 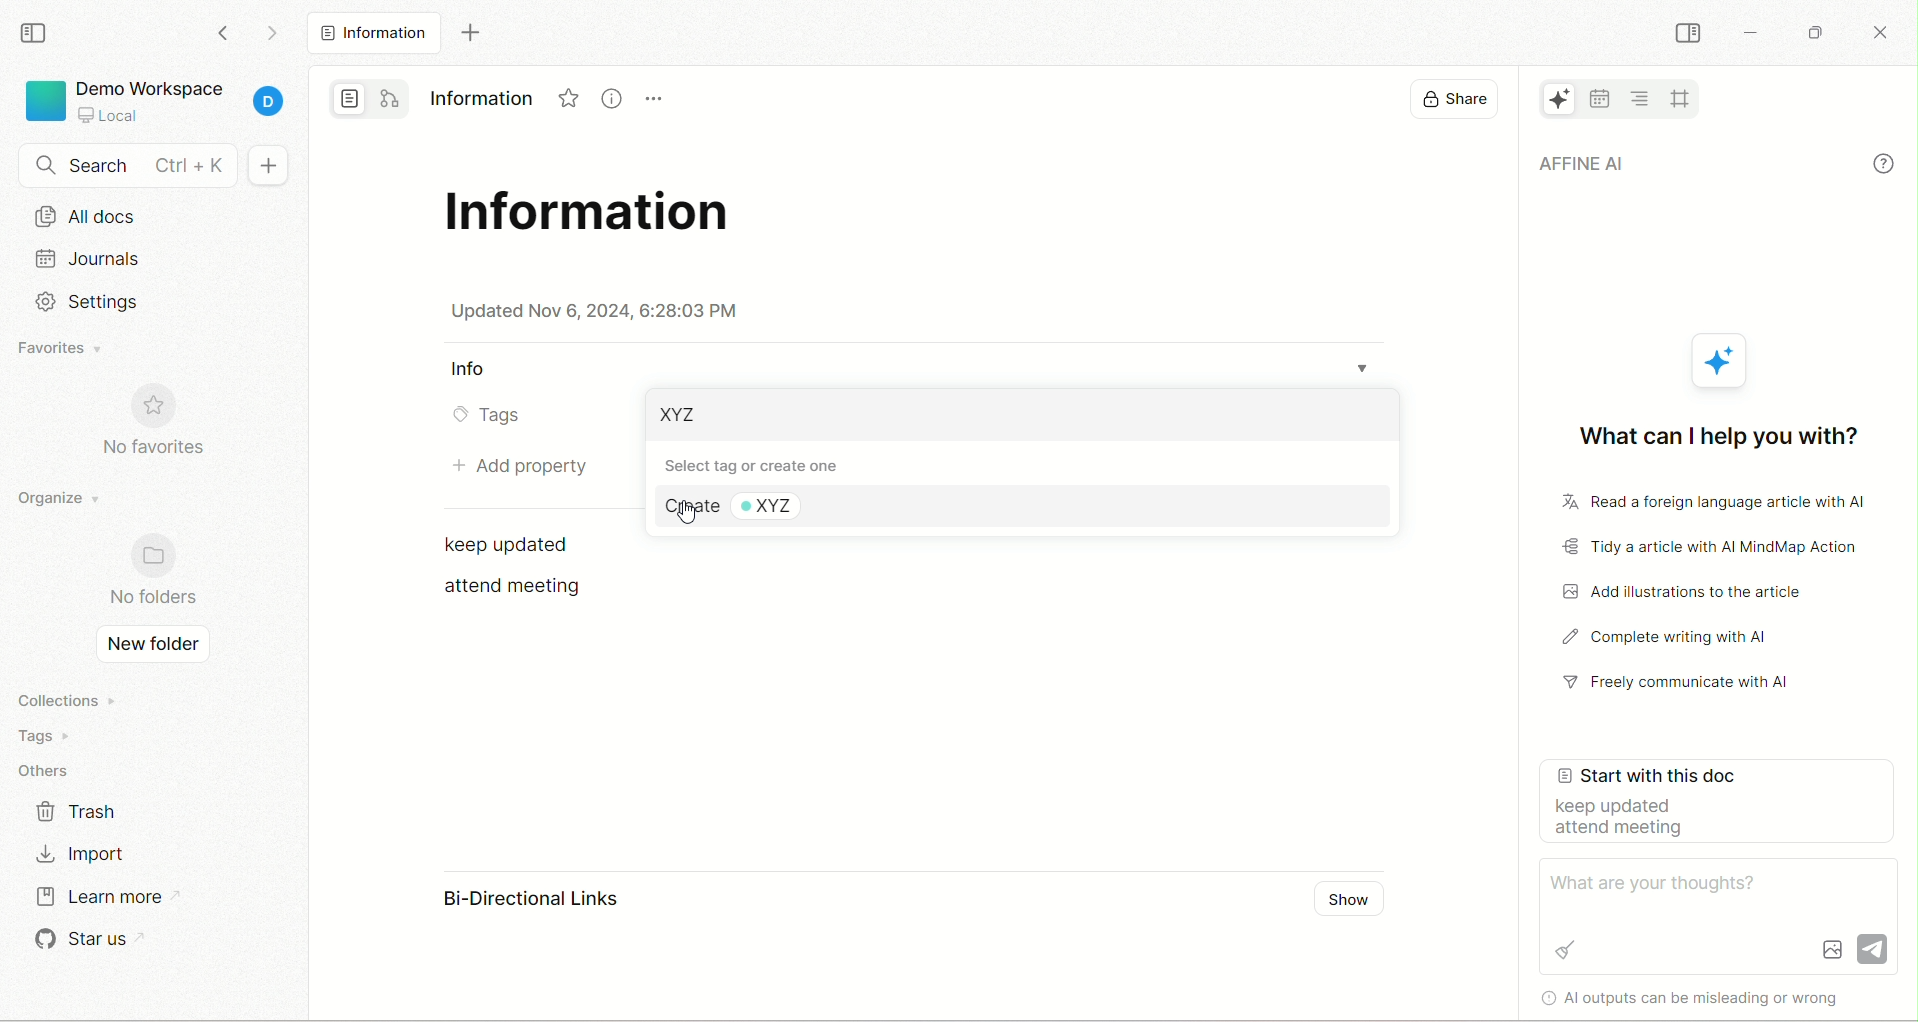 What do you see at coordinates (98, 901) in the screenshot?
I see `learn more` at bounding box center [98, 901].